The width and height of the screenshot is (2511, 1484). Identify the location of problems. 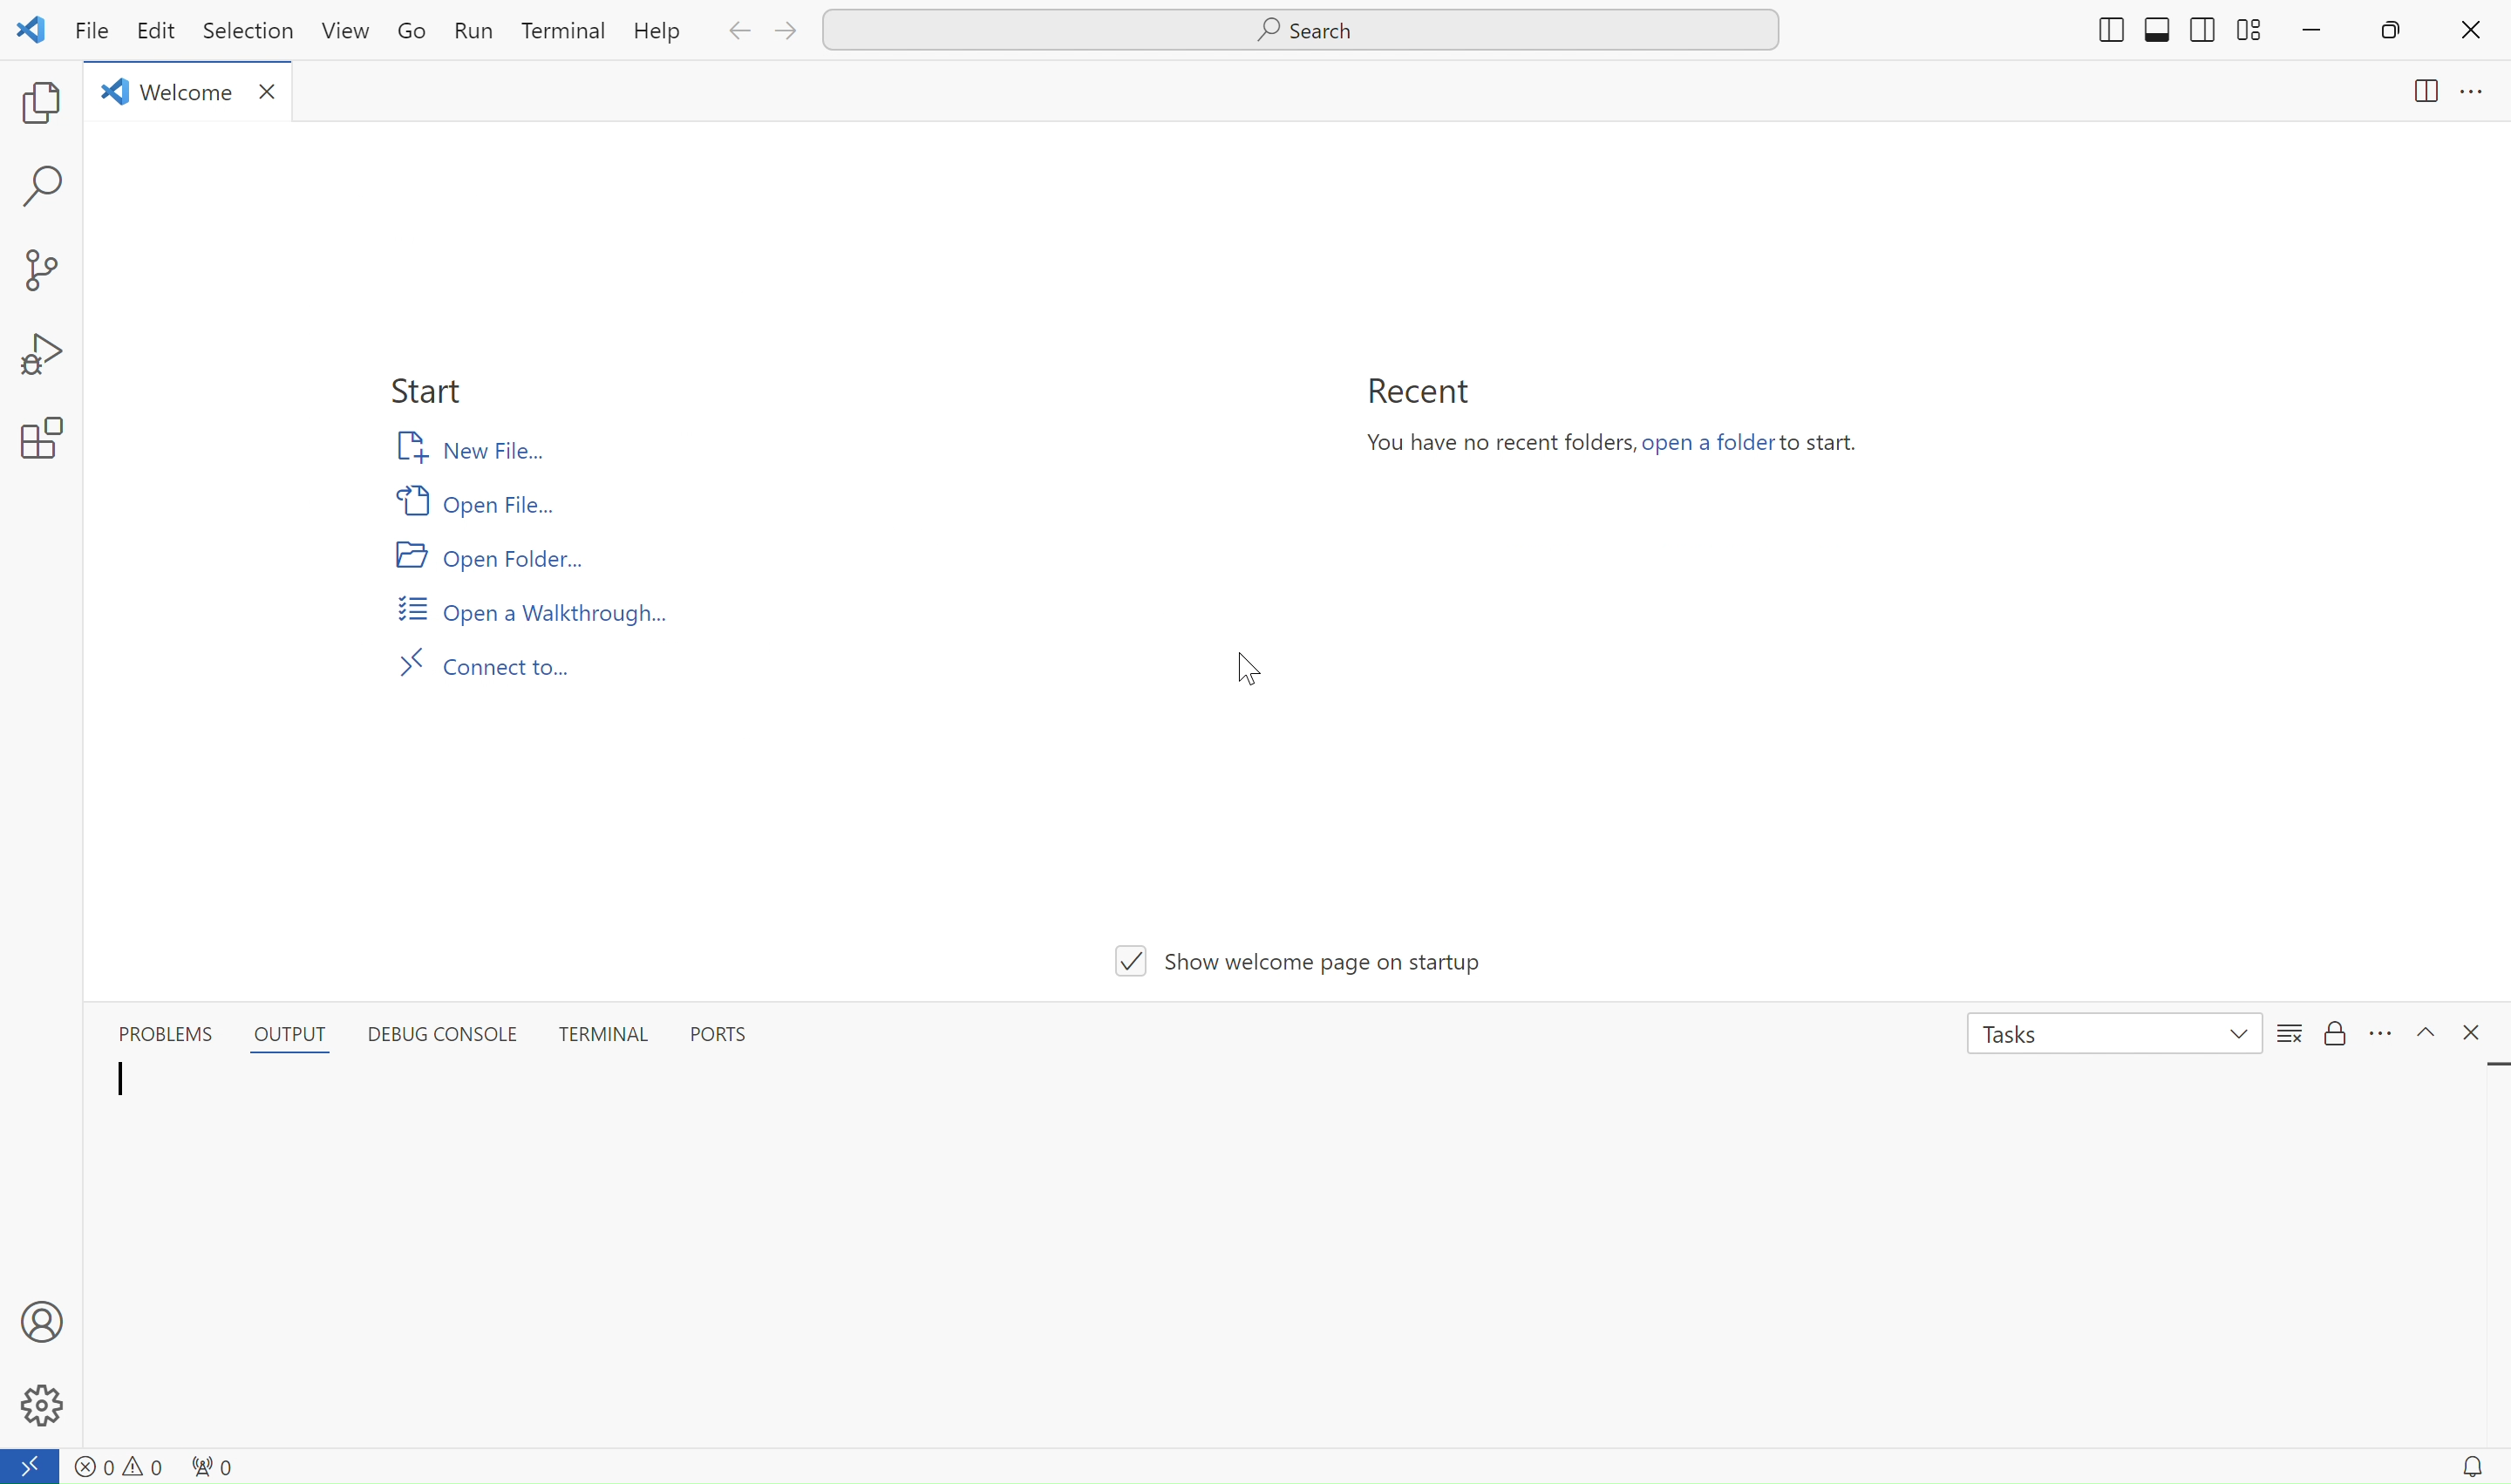
(161, 1032).